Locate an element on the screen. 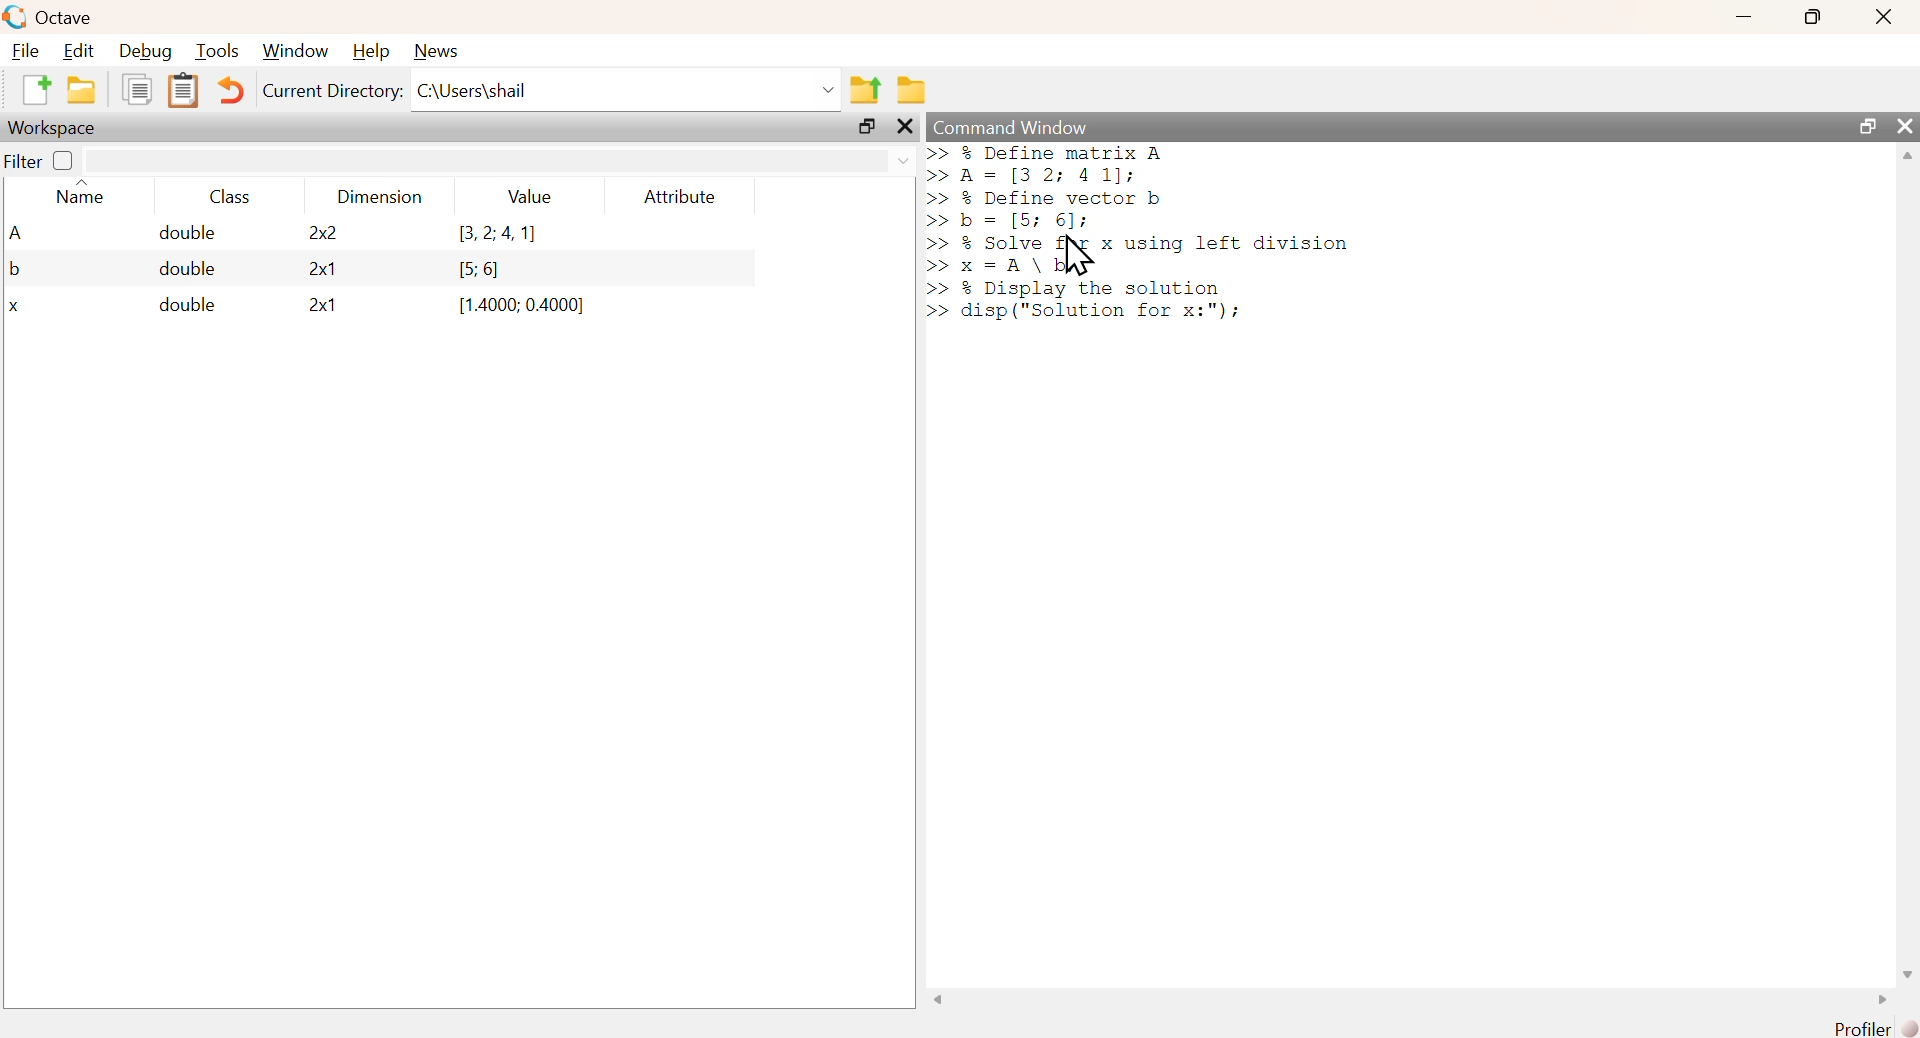 The width and height of the screenshot is (1920, 1038). paste is located at coordinates (187, 93).